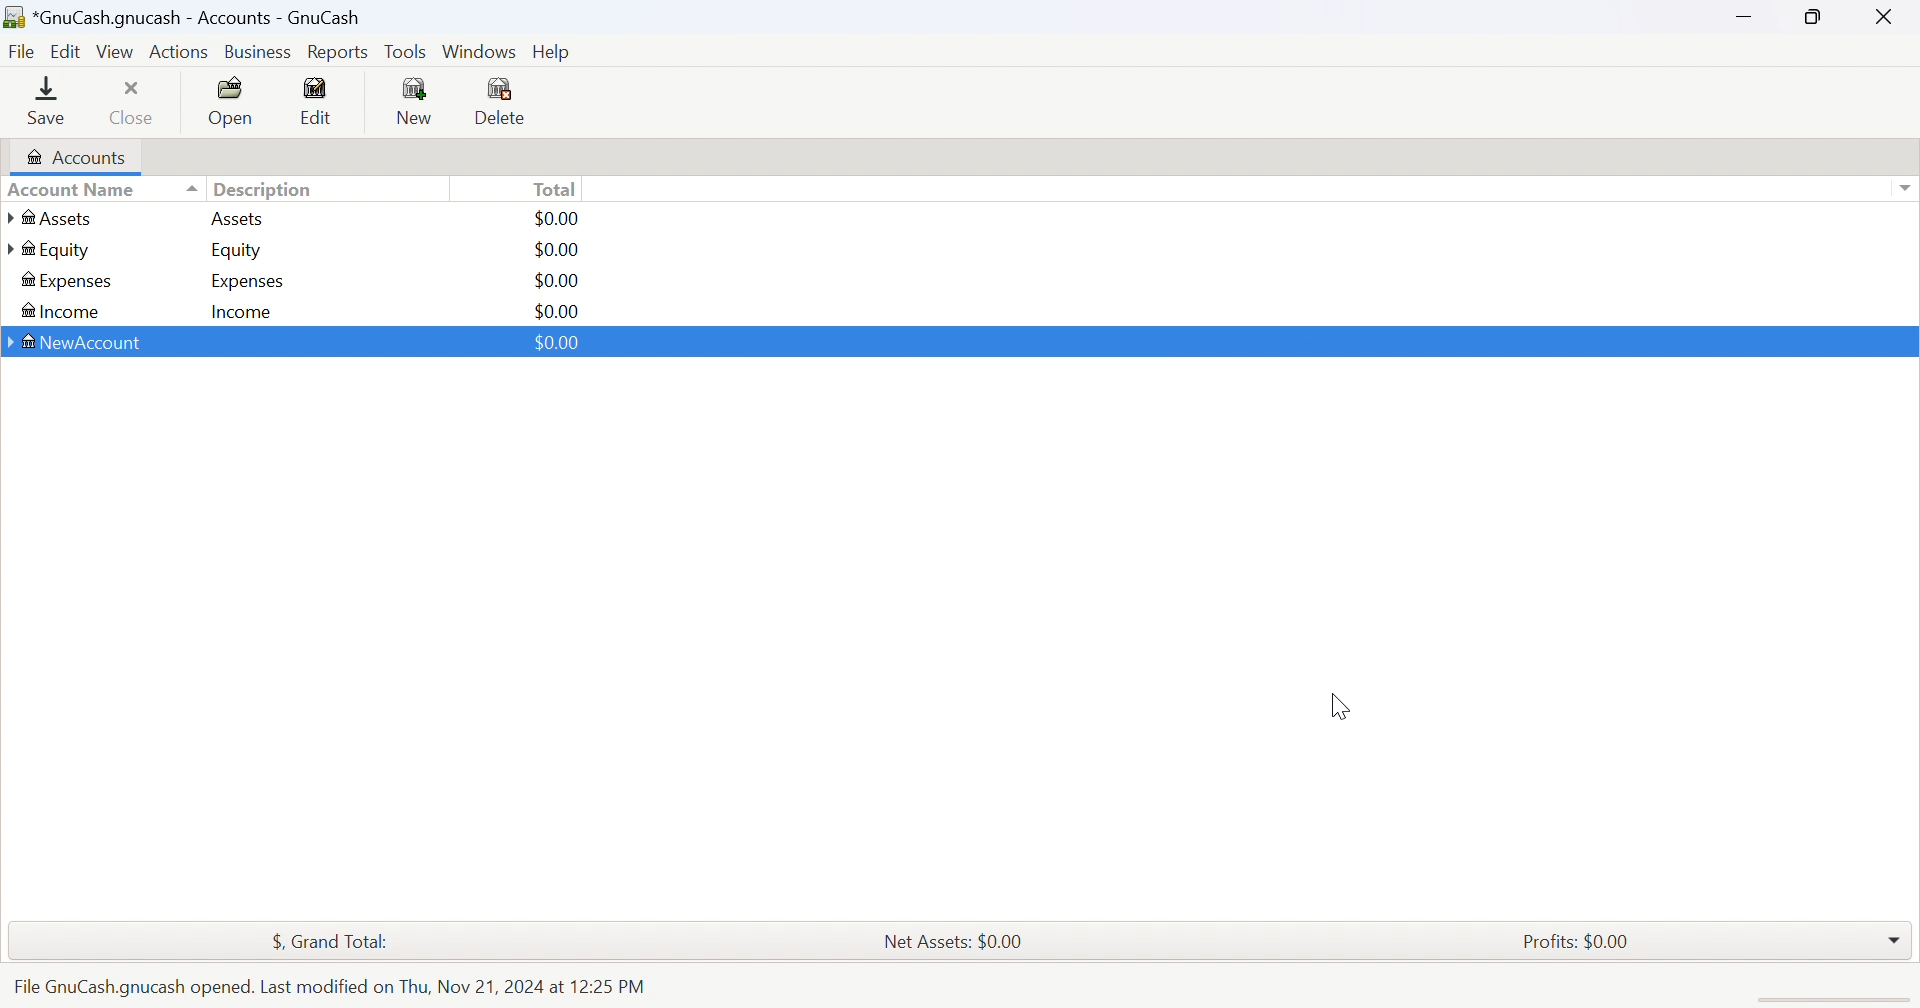 Image resolution: width=1920 pixels, height=1008 pixels. Describe the element at coordinates (22, 53) in the screenshot. I see `File` at that location.